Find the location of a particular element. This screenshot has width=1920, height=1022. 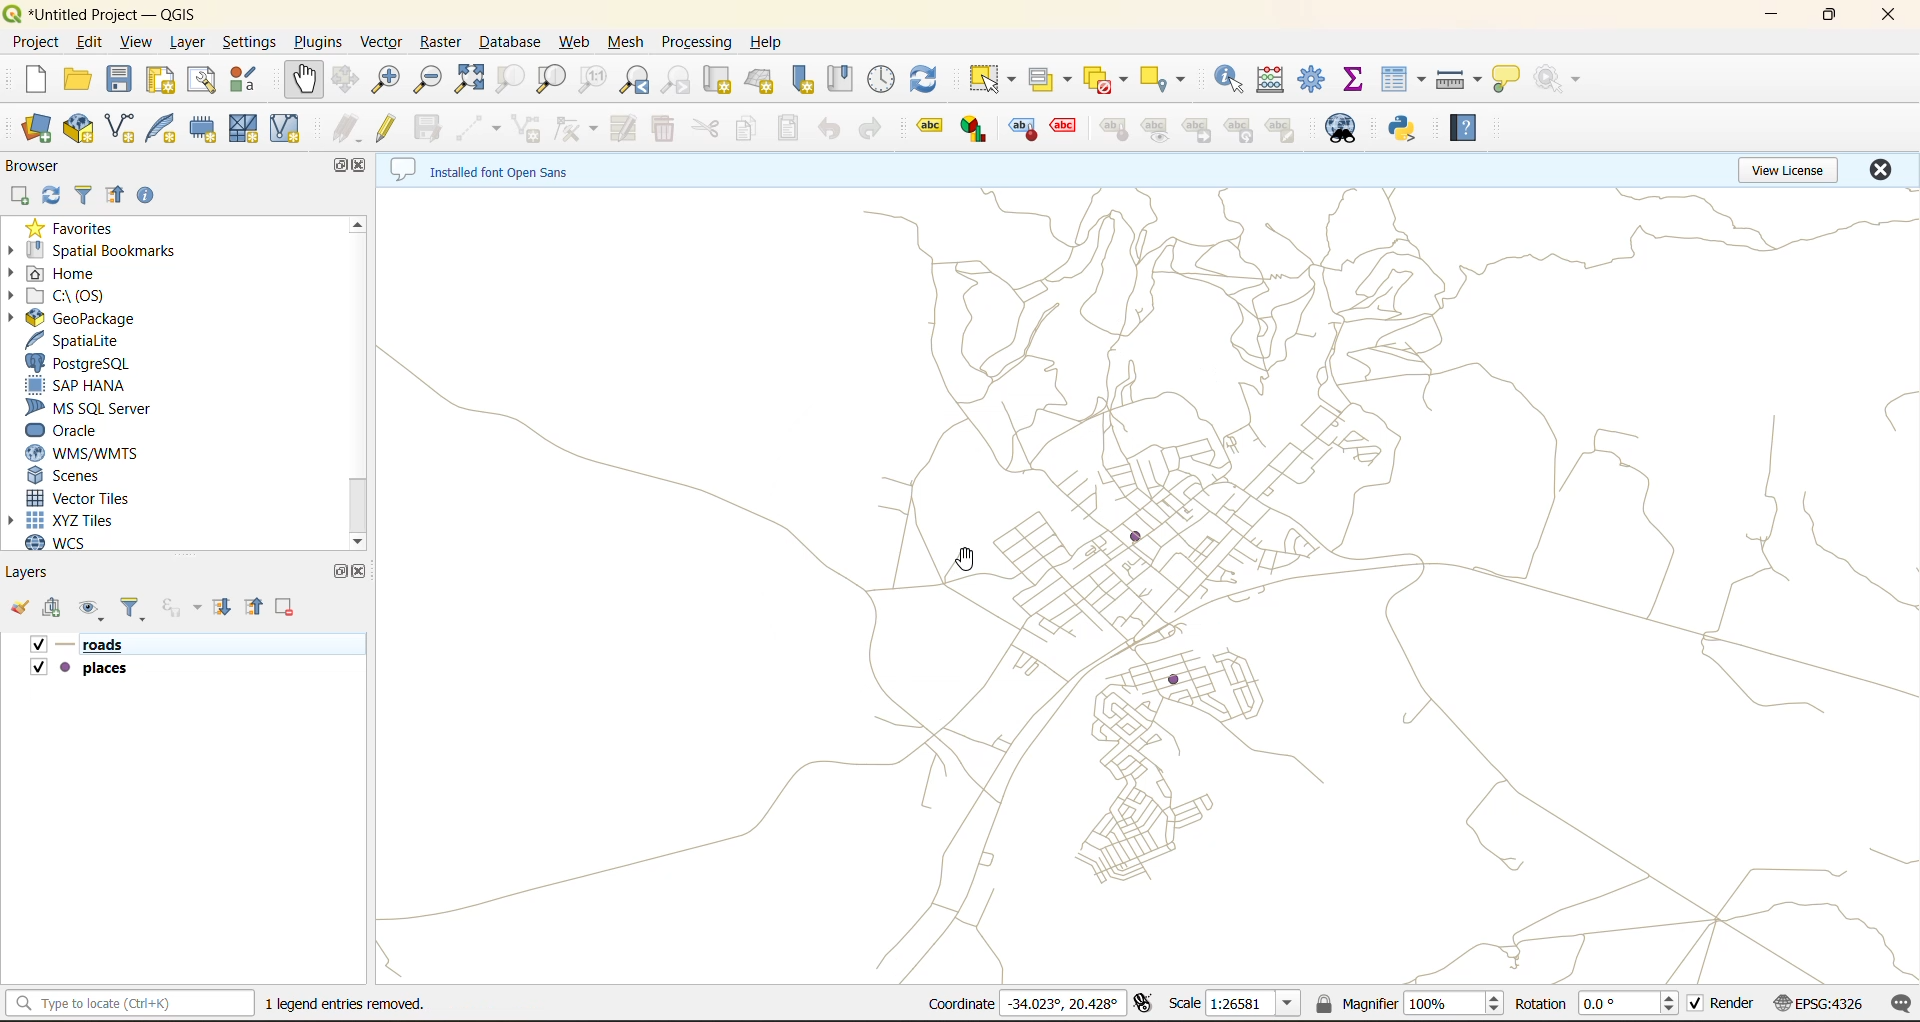

spatial bookmarks is located at coordinates (109, 249).